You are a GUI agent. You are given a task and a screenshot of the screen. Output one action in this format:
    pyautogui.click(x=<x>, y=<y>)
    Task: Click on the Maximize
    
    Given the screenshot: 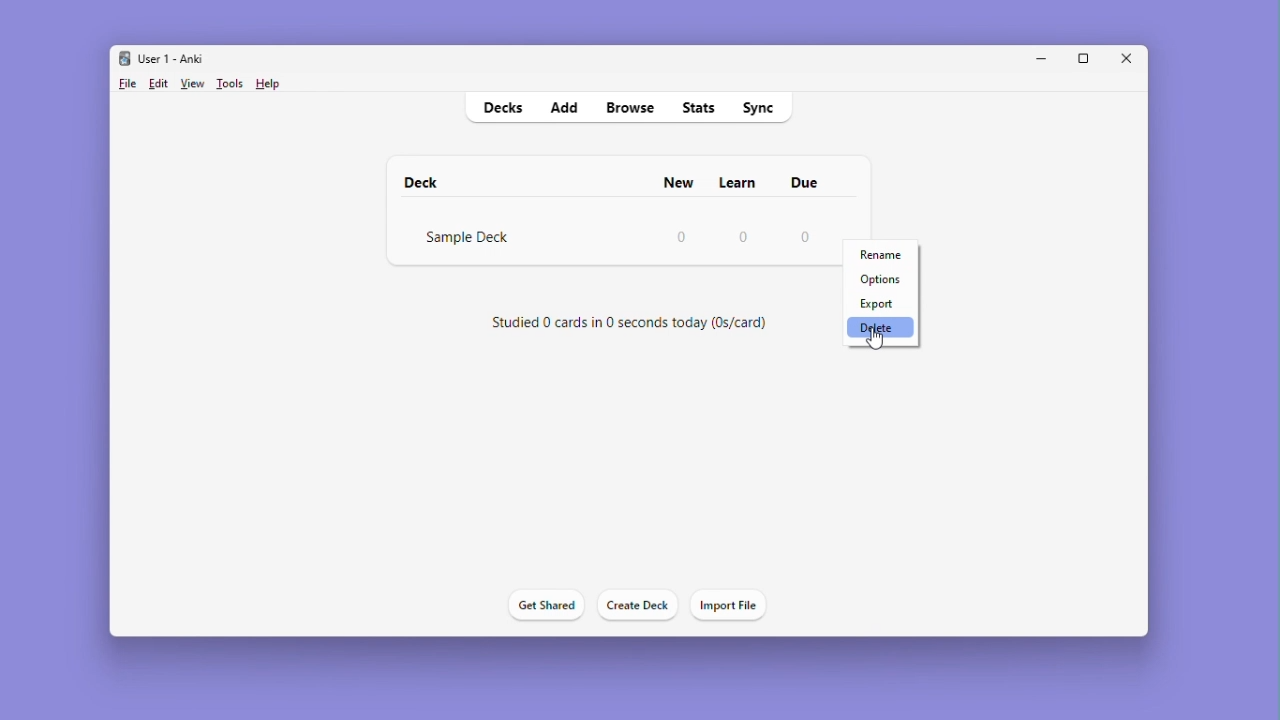 What is the action you would take?
    pyautogui.click(x=1090, y=59)
    